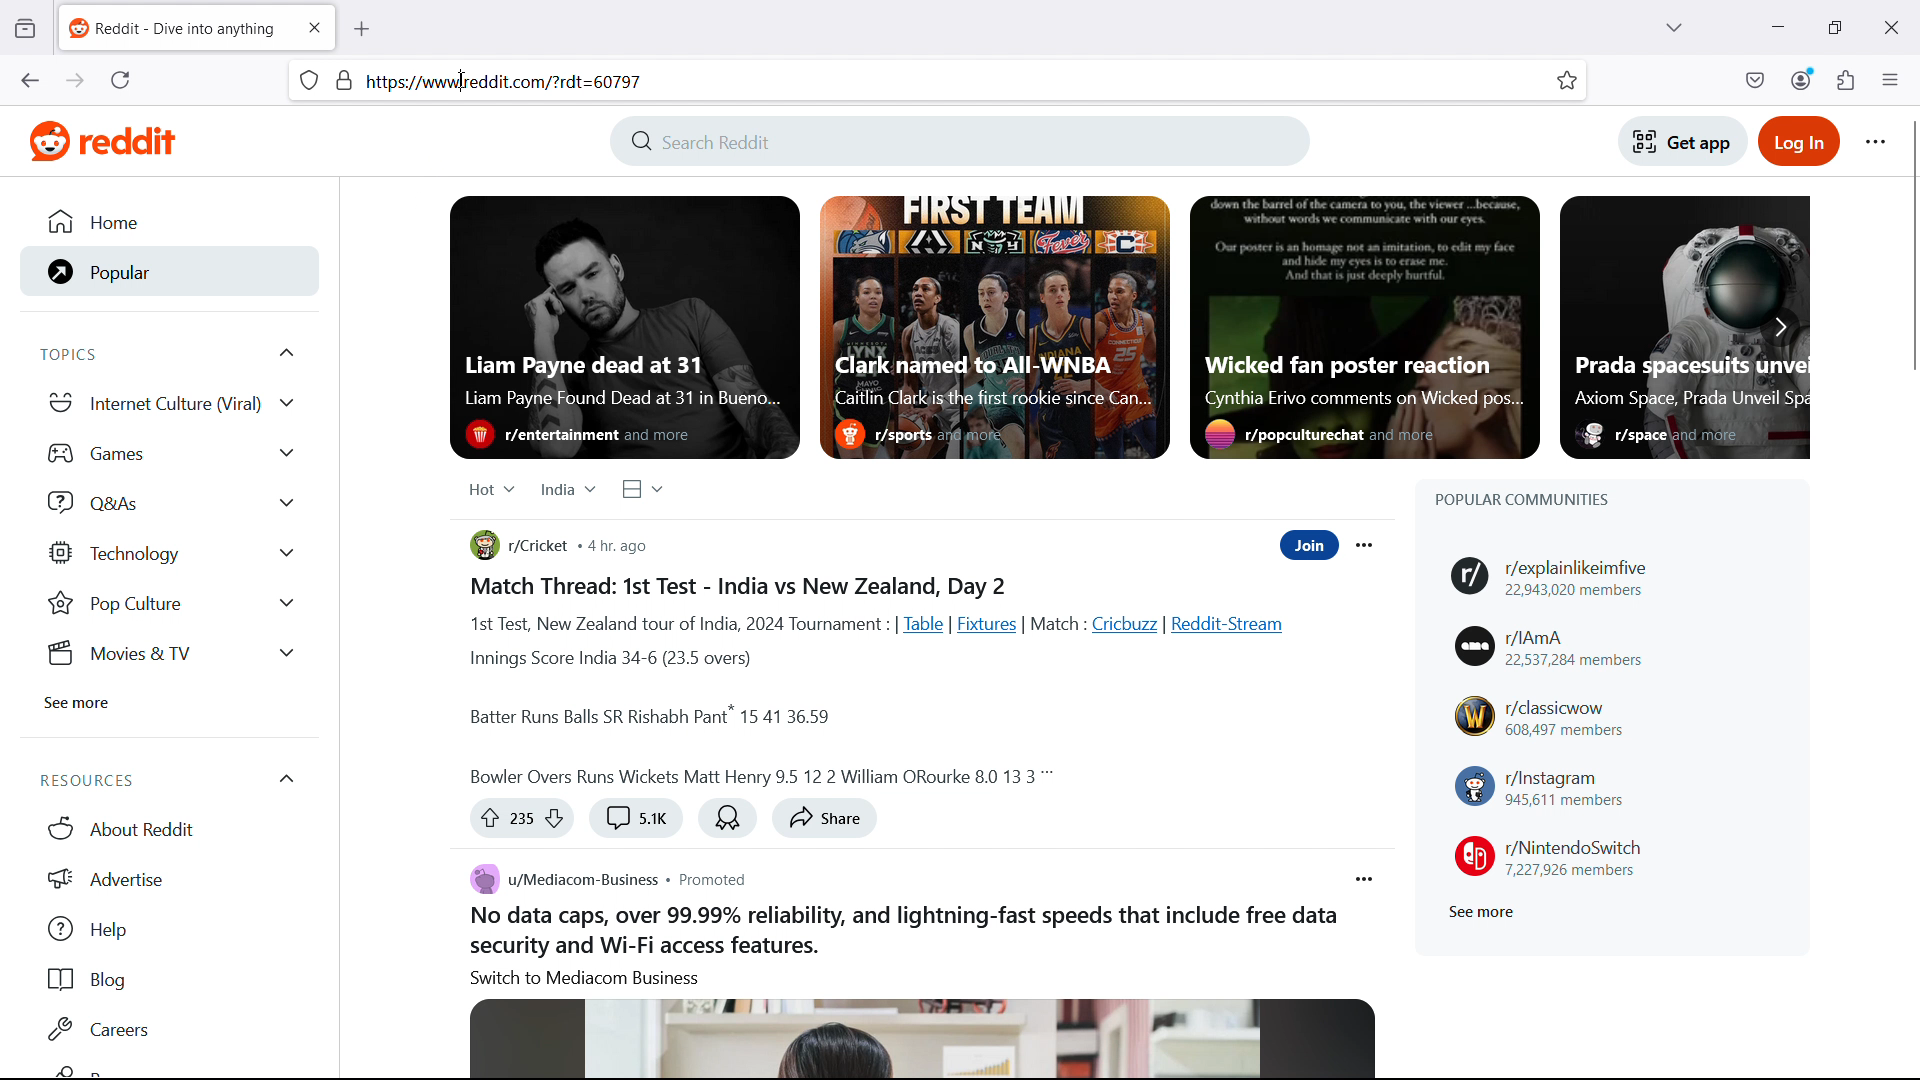  I want to click on r/classicwow, so click(1541, 717).